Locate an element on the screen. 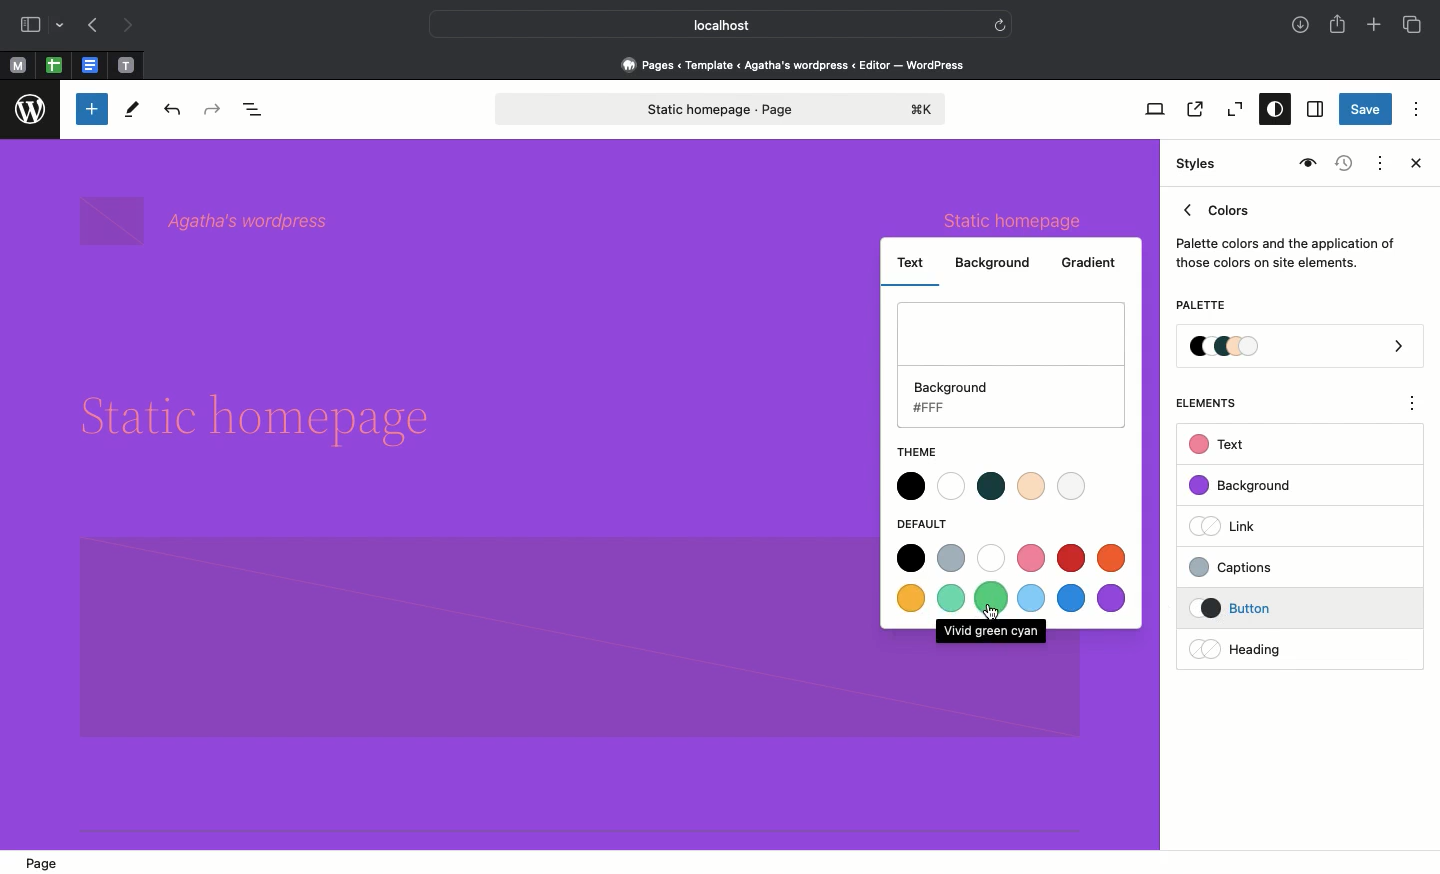 The width and height of the screenshot is (1440, 874). Pinned tab is located at coordinates (127, 66).